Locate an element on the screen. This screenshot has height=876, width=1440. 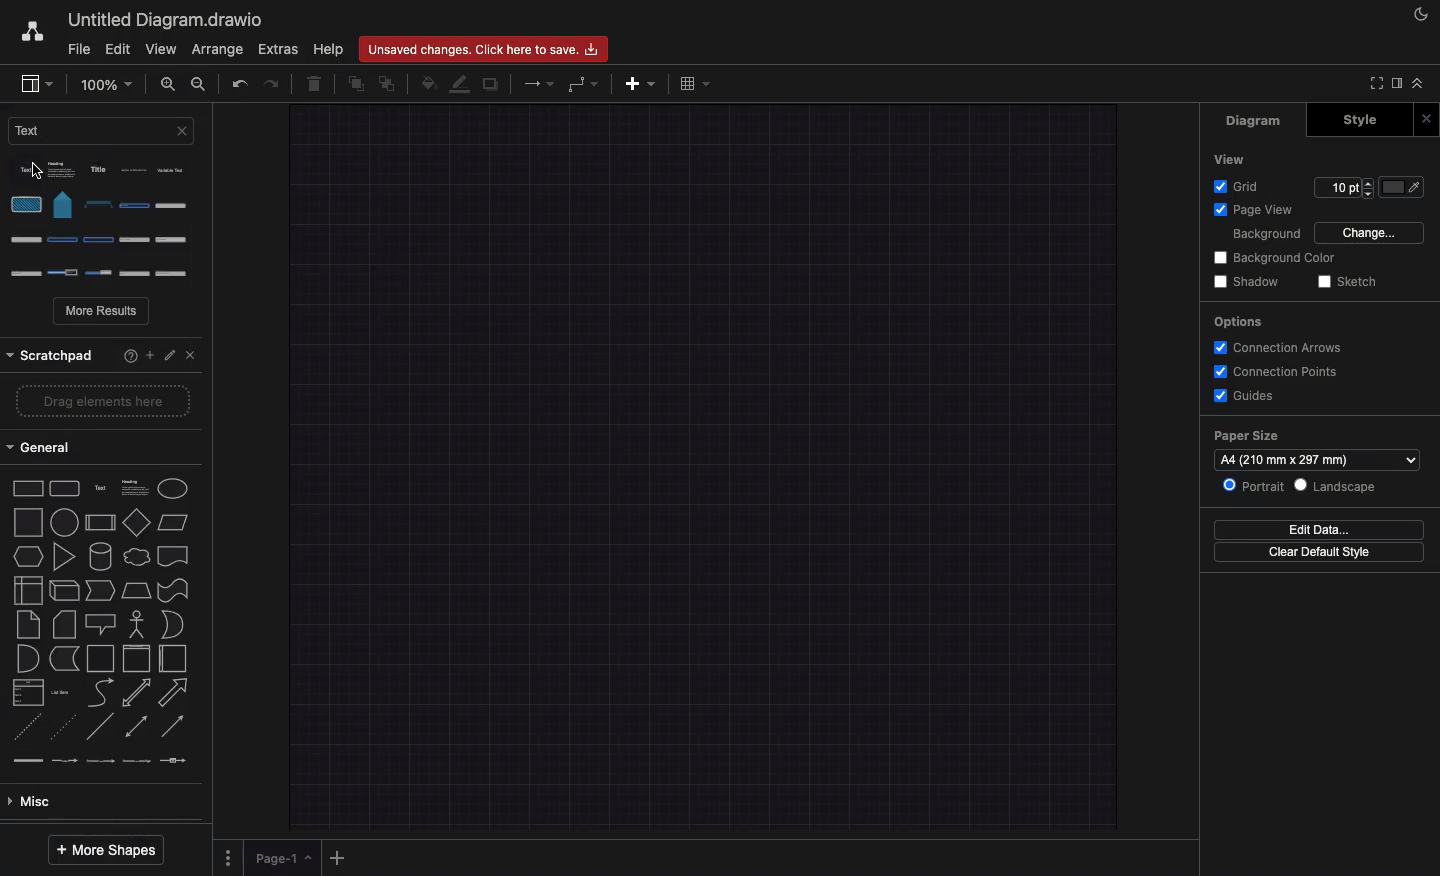
Options is located at coordinates (1241, 322).